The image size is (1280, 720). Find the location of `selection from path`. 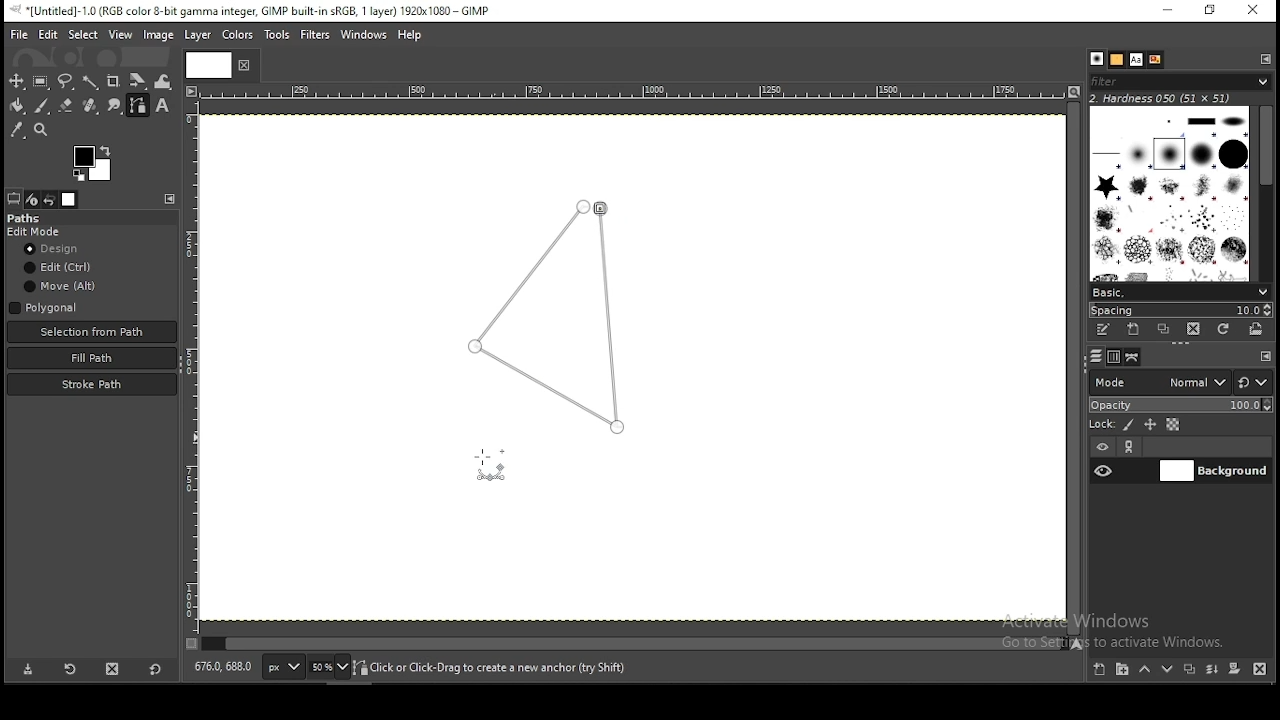

selection from path is located at coordinates (90, 332).